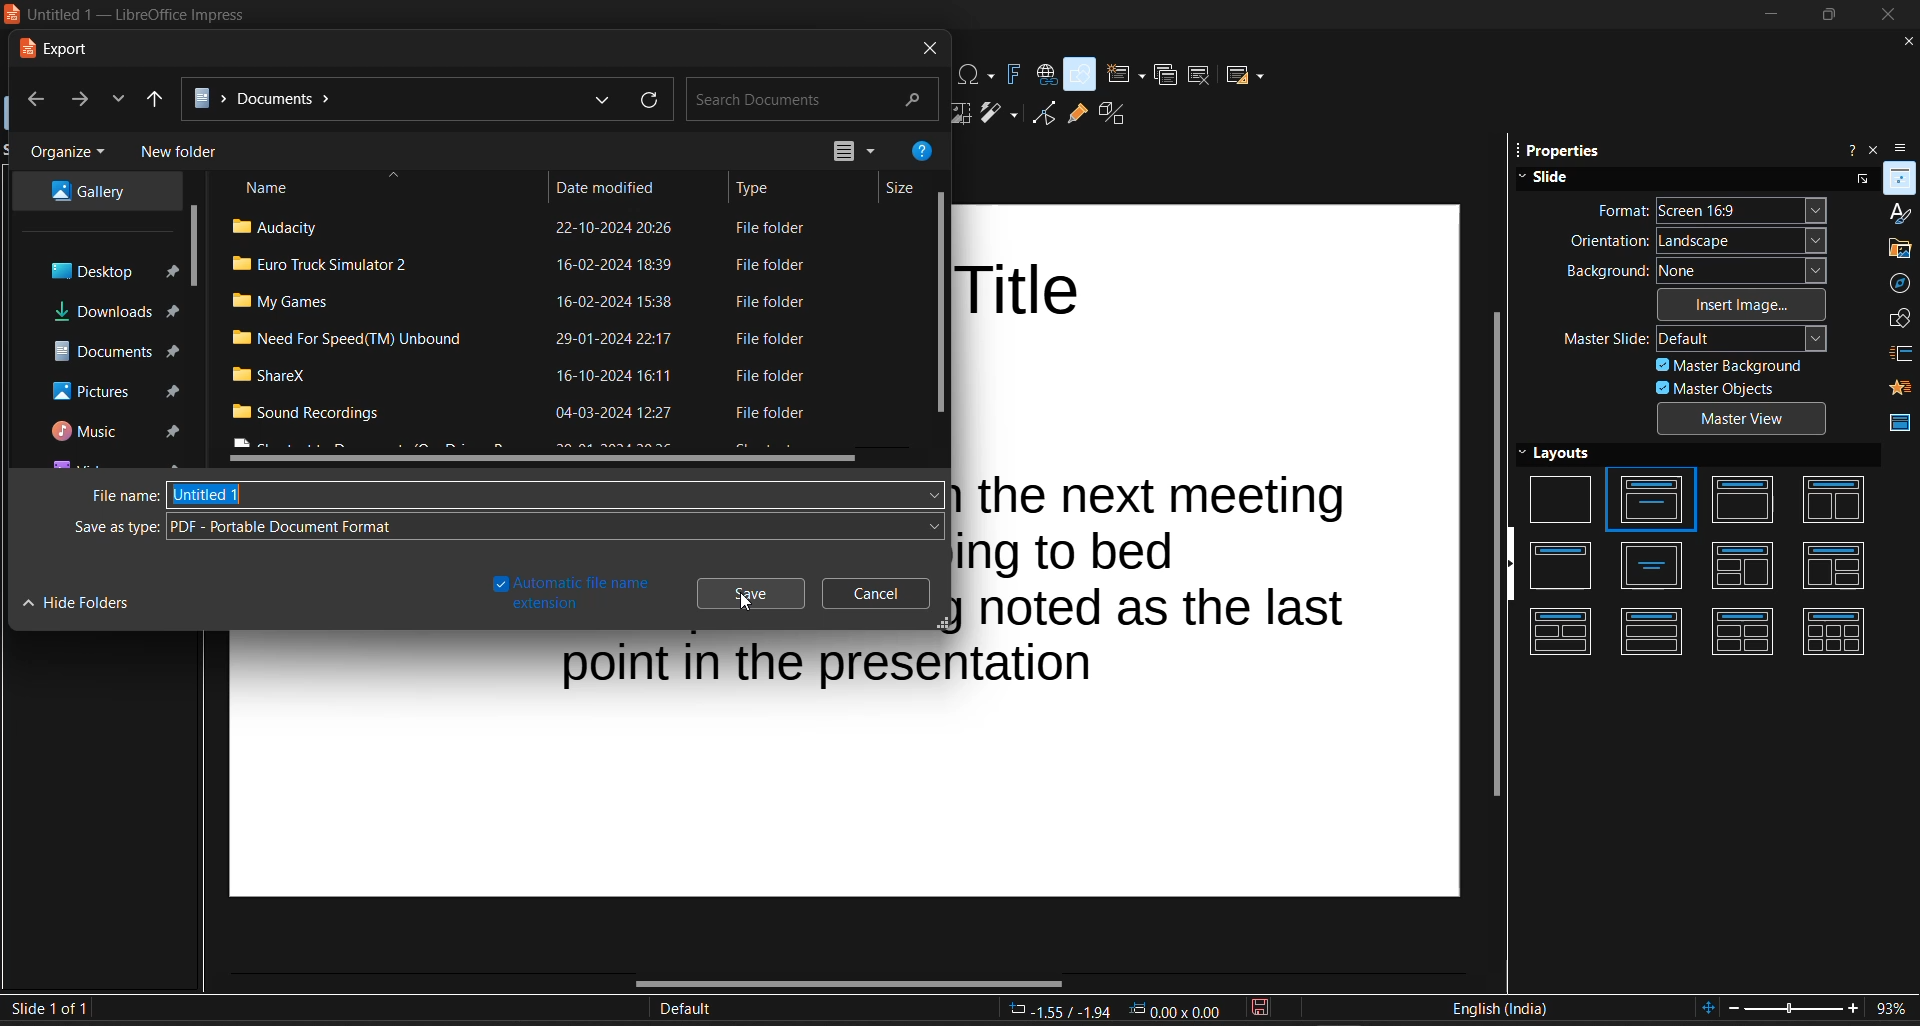  What do you see at coordinates (1712, 208) in the screenshot?
I see `format` at bounding box center [1712, 208].